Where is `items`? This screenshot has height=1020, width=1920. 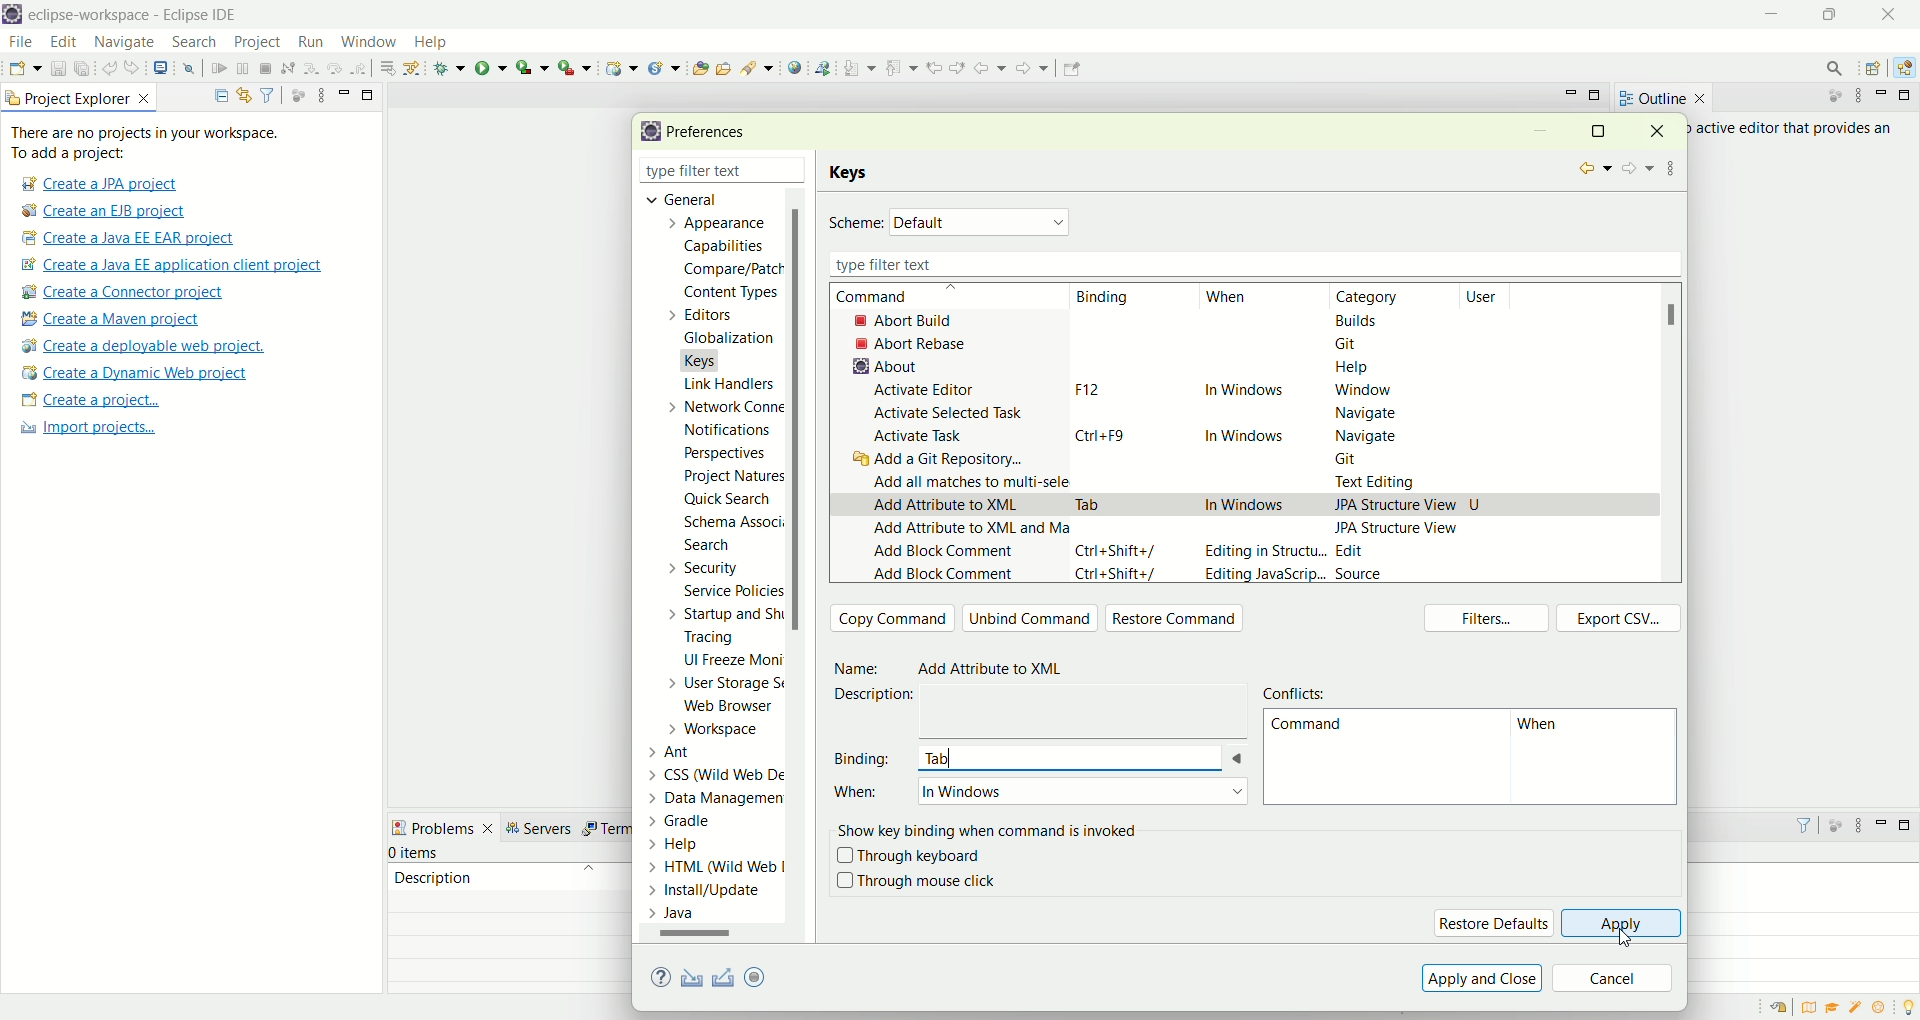 items is located at coordinates (416, 853).